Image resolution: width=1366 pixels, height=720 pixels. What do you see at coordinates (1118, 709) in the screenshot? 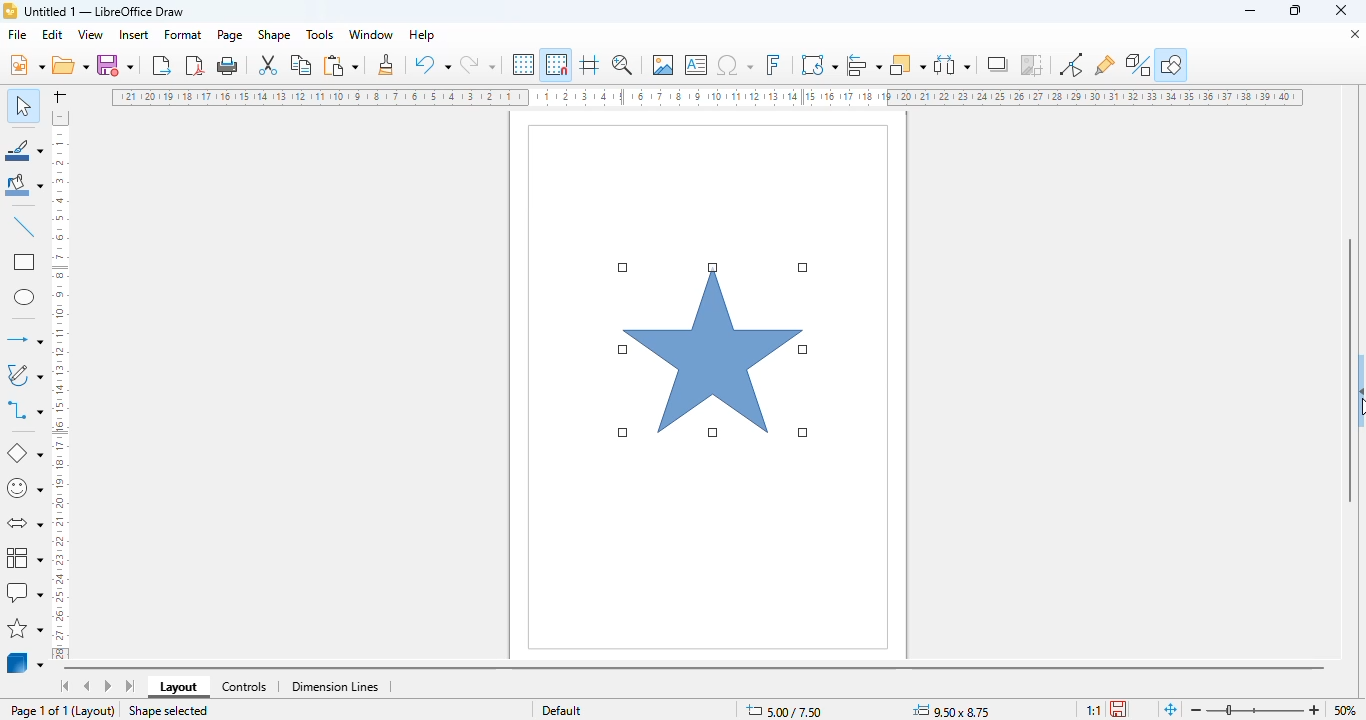
I see `click to save the document` at bounding box center [1118, 709].